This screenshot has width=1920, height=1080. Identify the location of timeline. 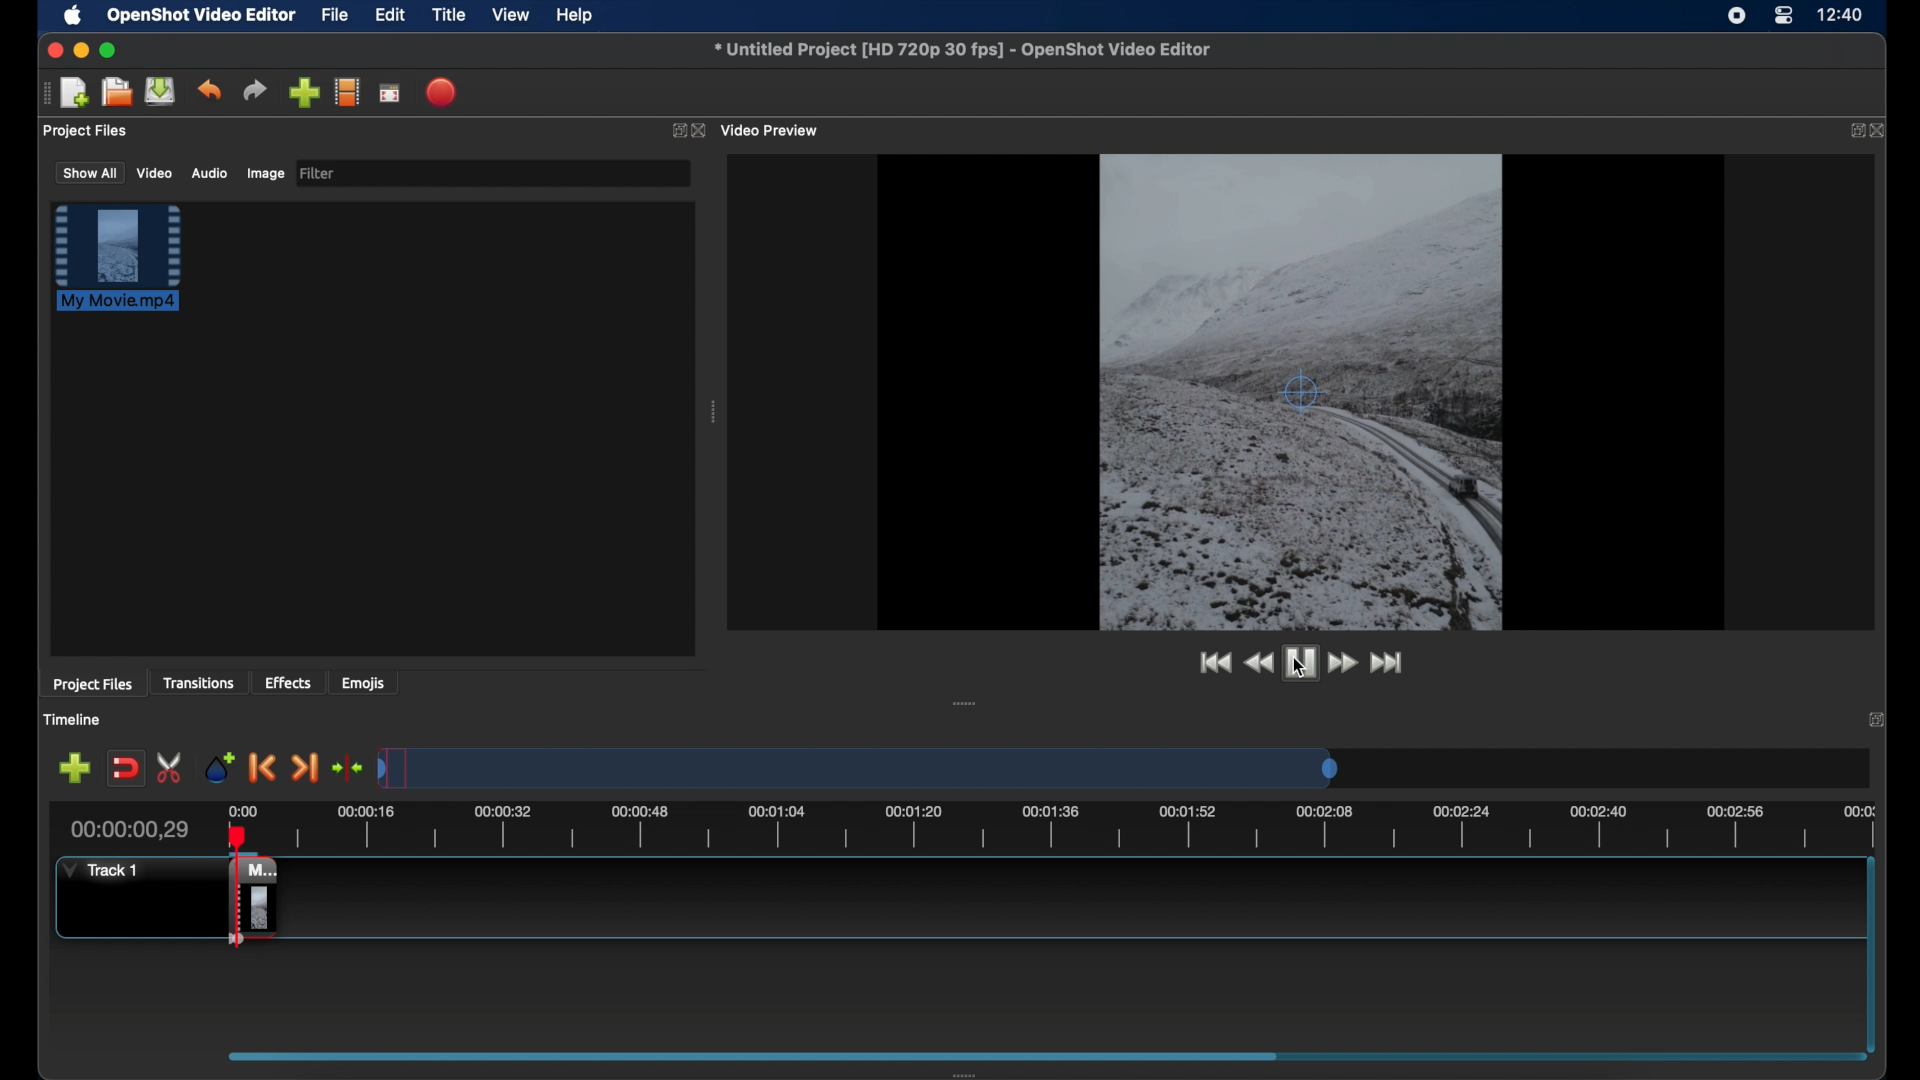
(75, 721).